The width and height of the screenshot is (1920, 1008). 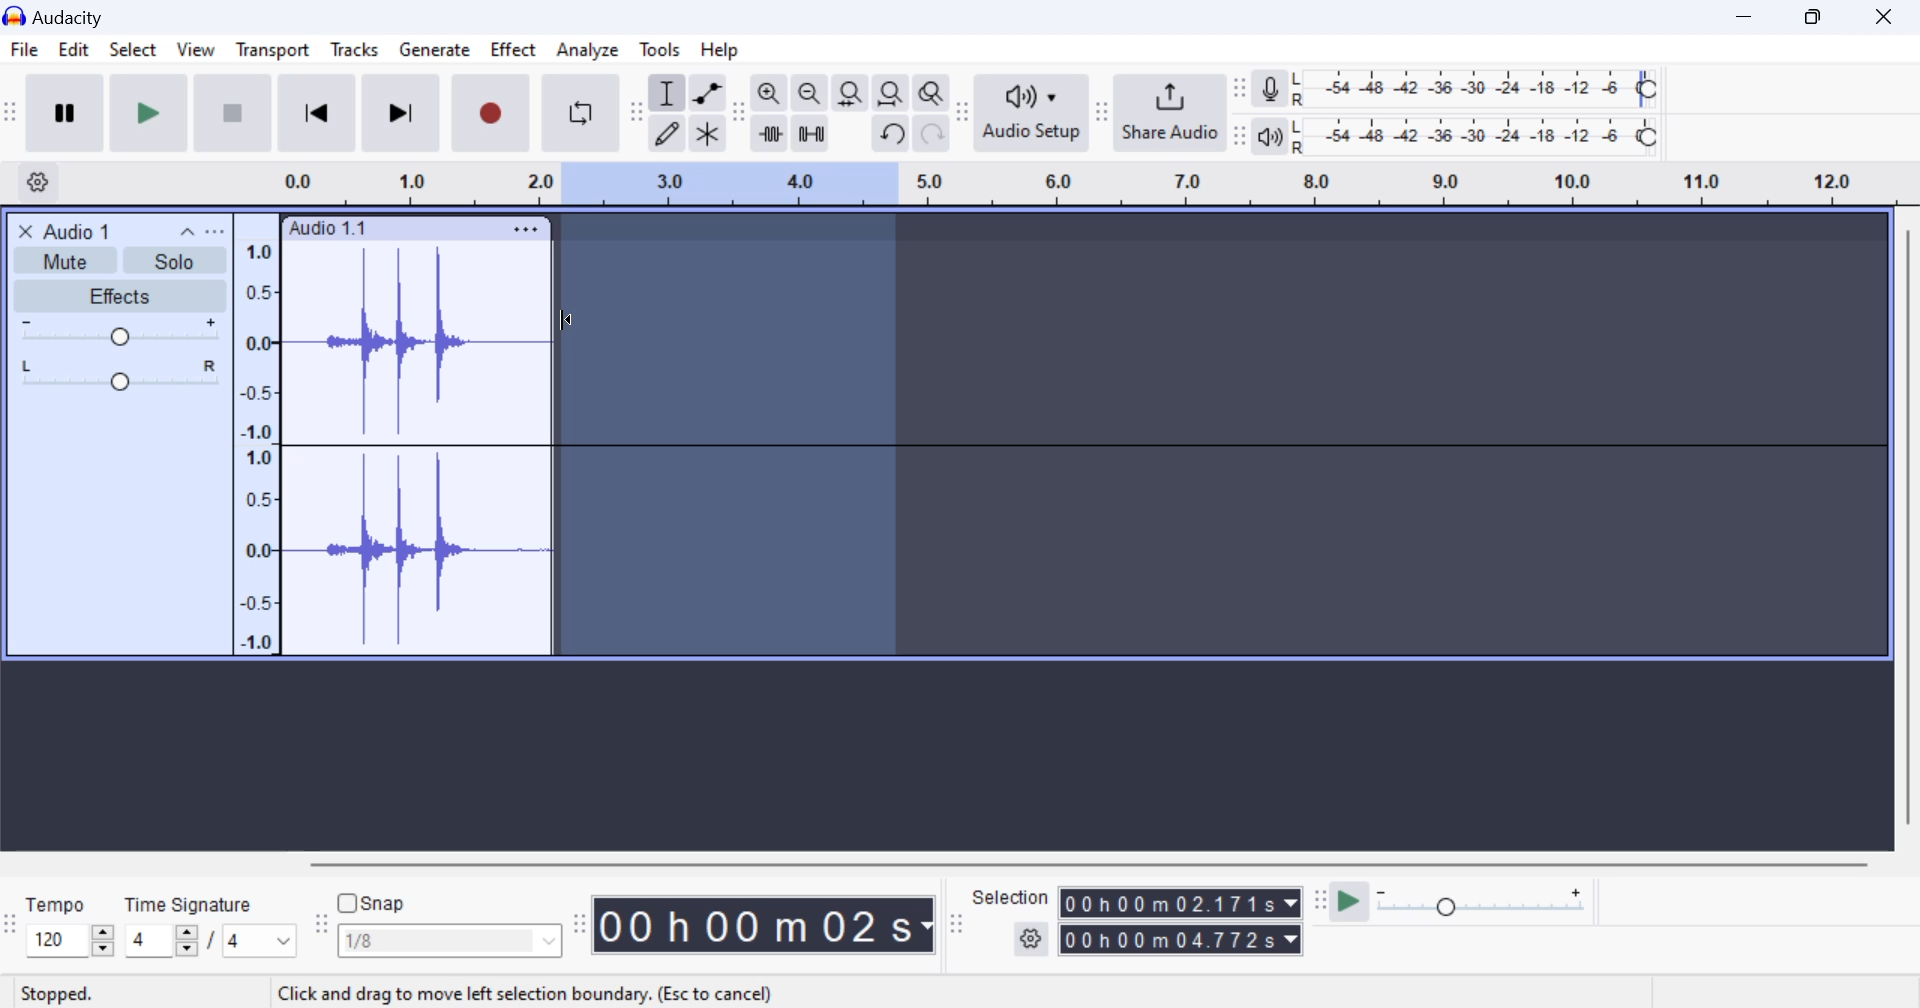 I want to click on Clip Status, so click(x=59, y=995).